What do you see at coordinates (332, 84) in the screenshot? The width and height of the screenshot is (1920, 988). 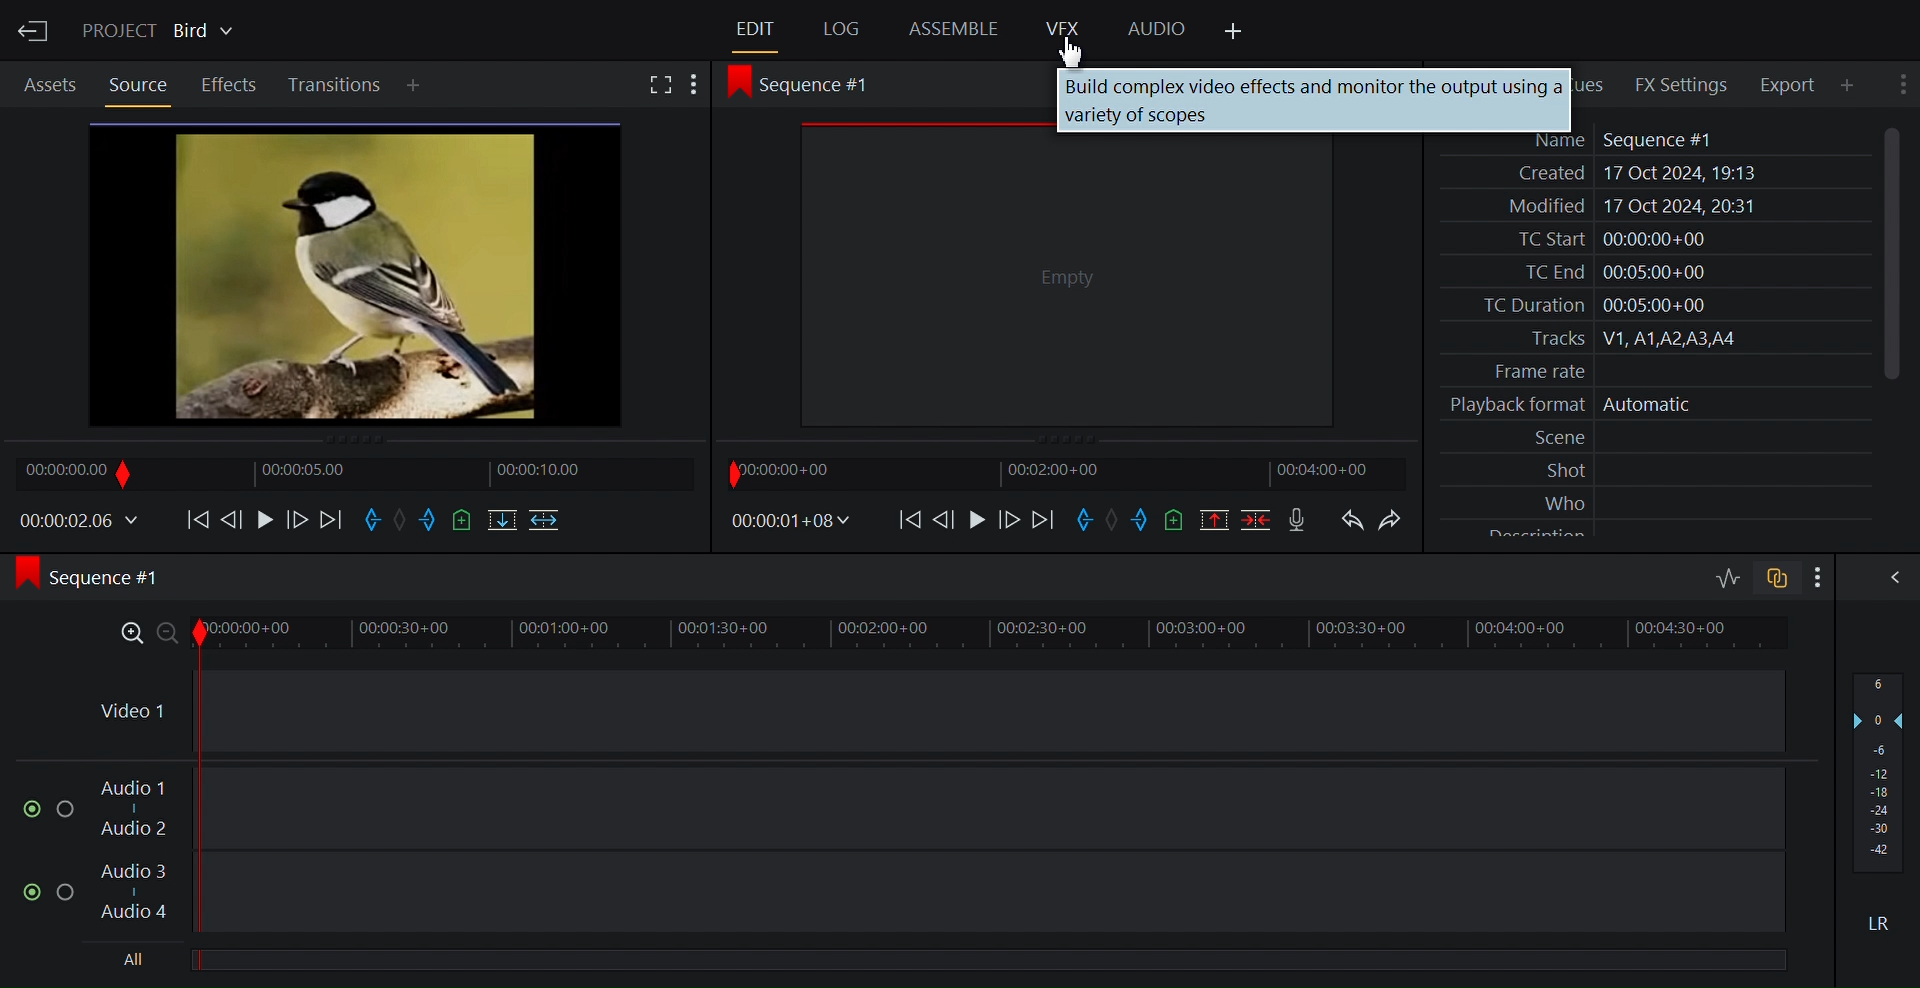 I see `Transition` at bounding box center [332, 84].